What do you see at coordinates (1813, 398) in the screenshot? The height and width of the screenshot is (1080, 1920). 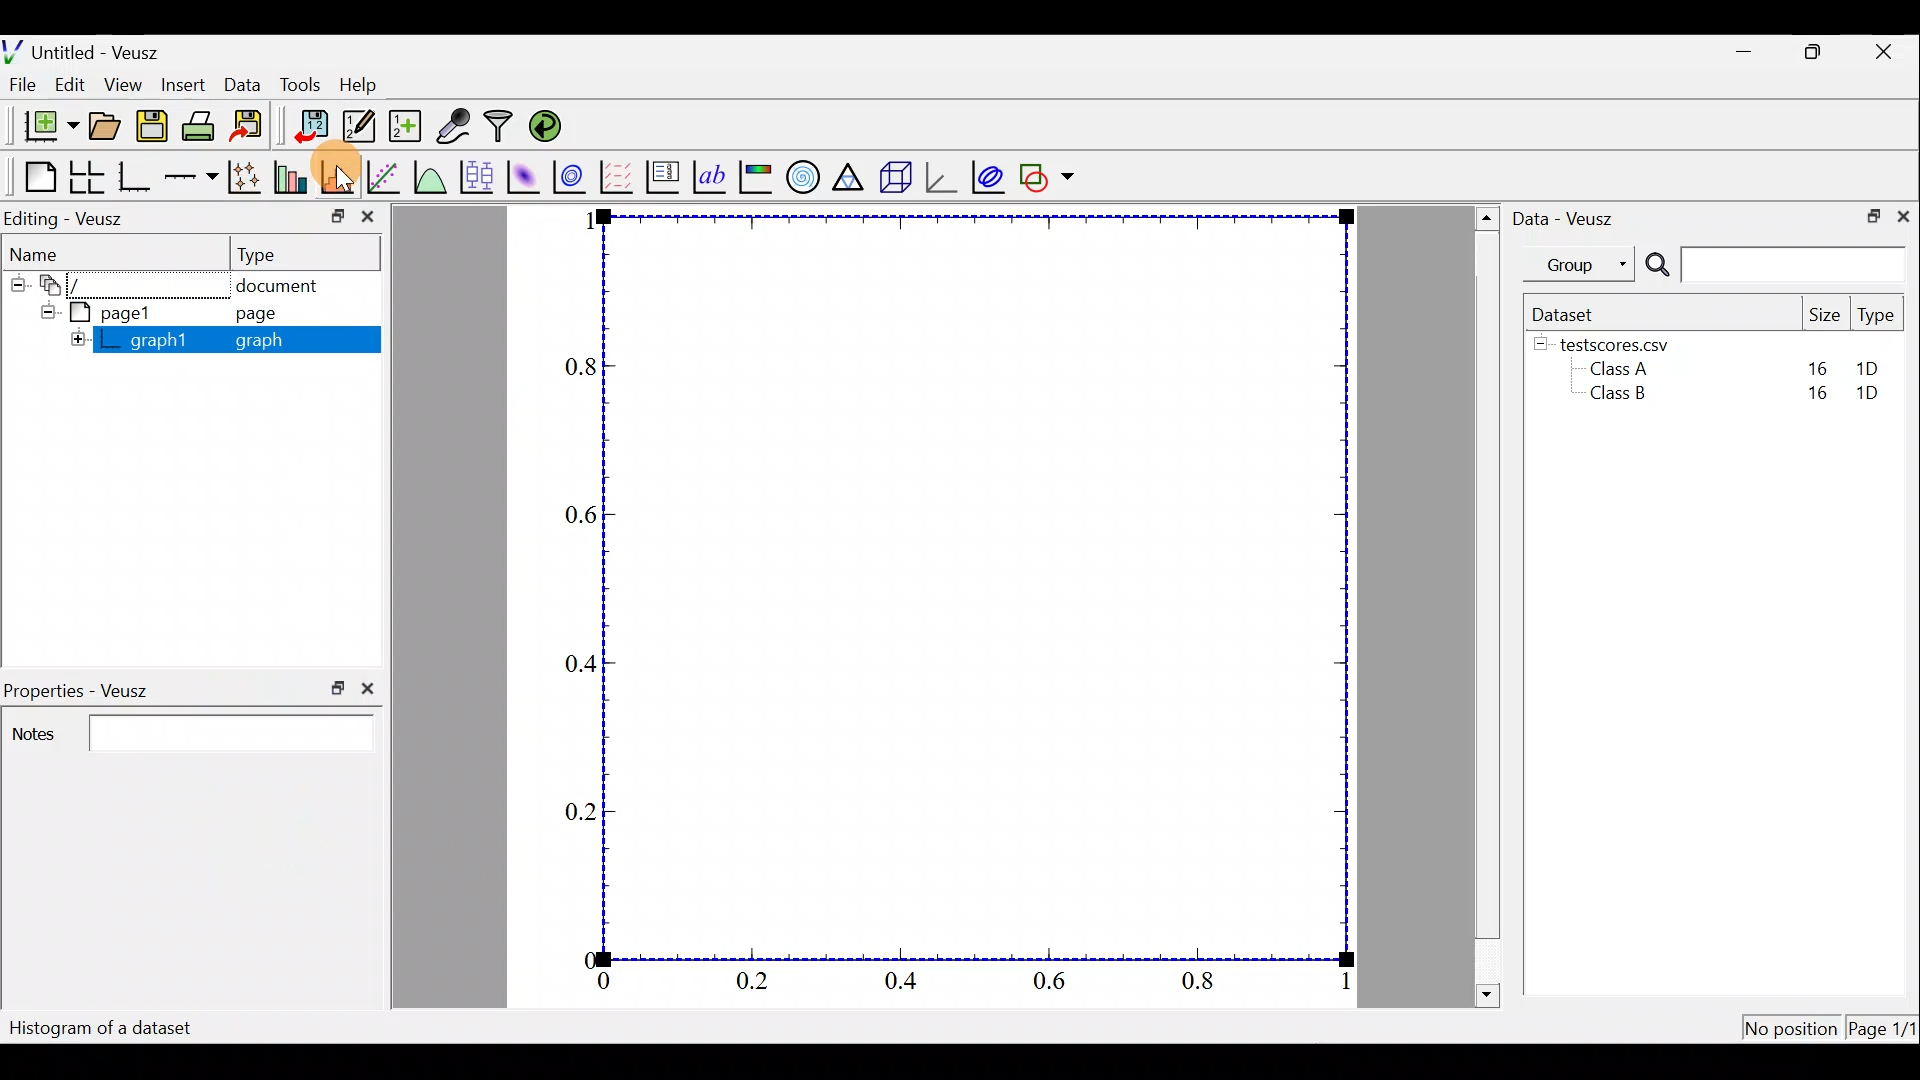 I see `16` at bounding box center [1813, 398].